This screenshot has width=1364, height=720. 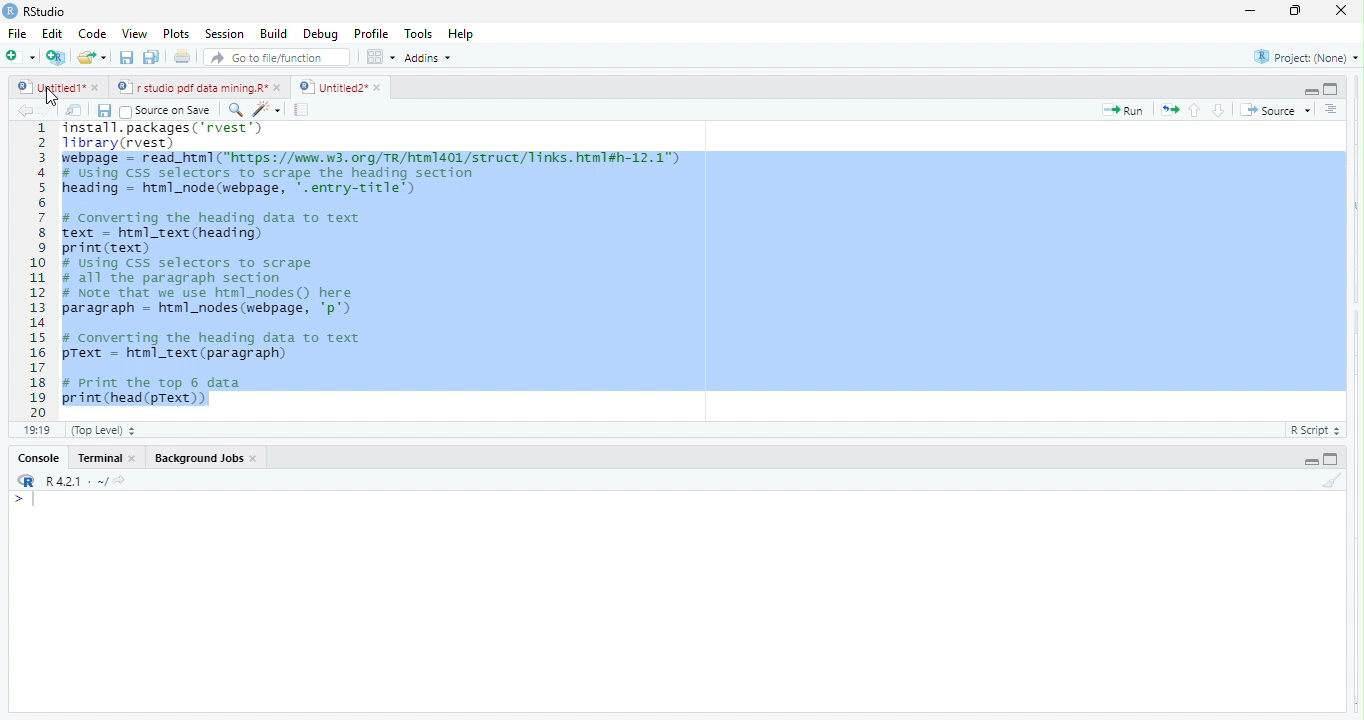 I want to click on Plots, so click(x=175, y=34).